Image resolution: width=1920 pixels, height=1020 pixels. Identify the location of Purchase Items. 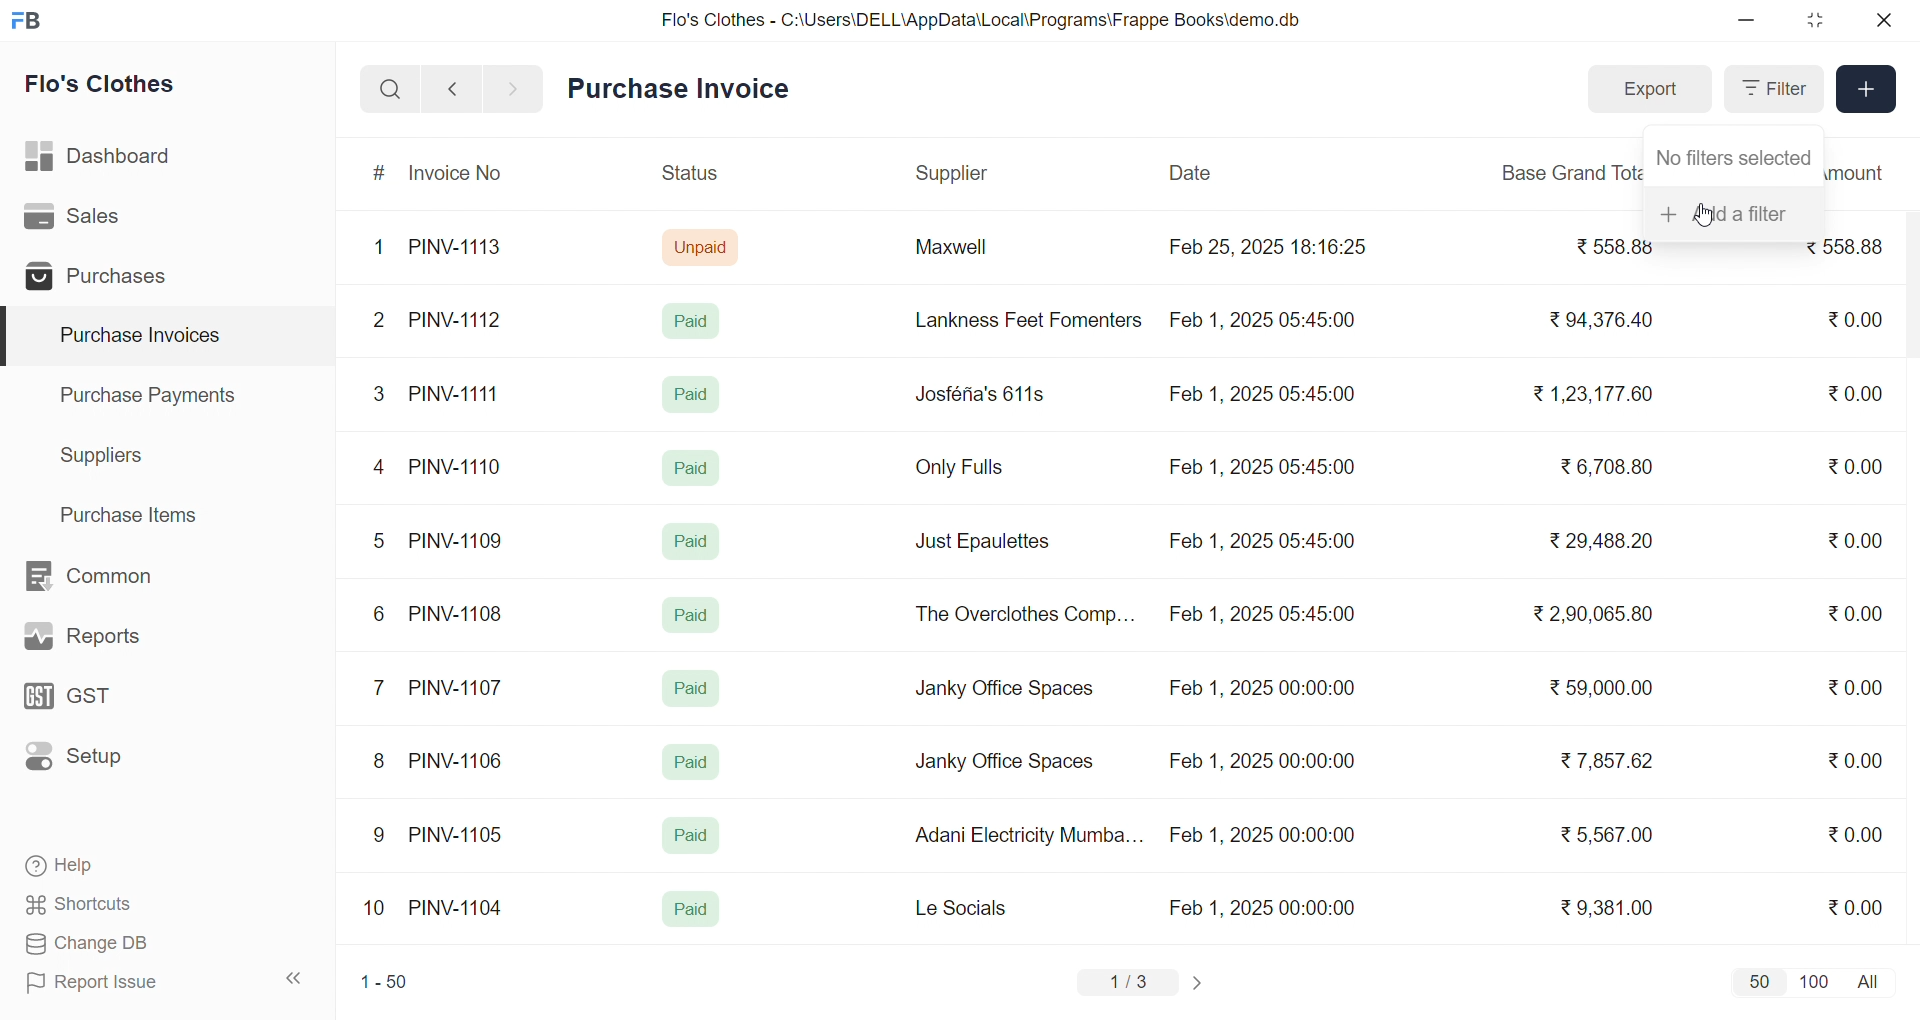
(136, 512).